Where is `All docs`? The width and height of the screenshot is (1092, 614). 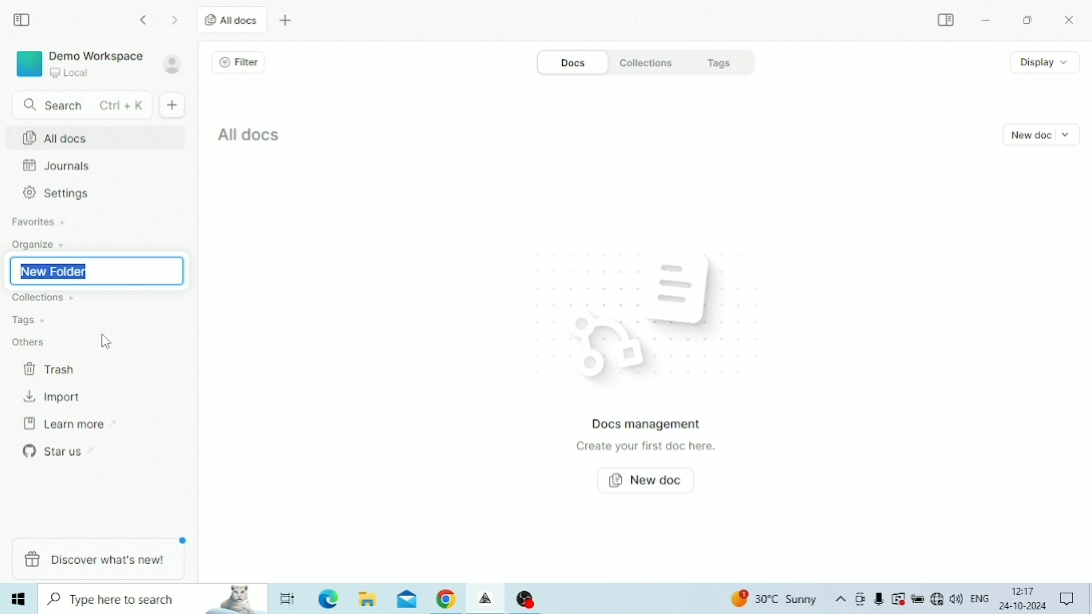 All docs is located at coordinates (233, 20).